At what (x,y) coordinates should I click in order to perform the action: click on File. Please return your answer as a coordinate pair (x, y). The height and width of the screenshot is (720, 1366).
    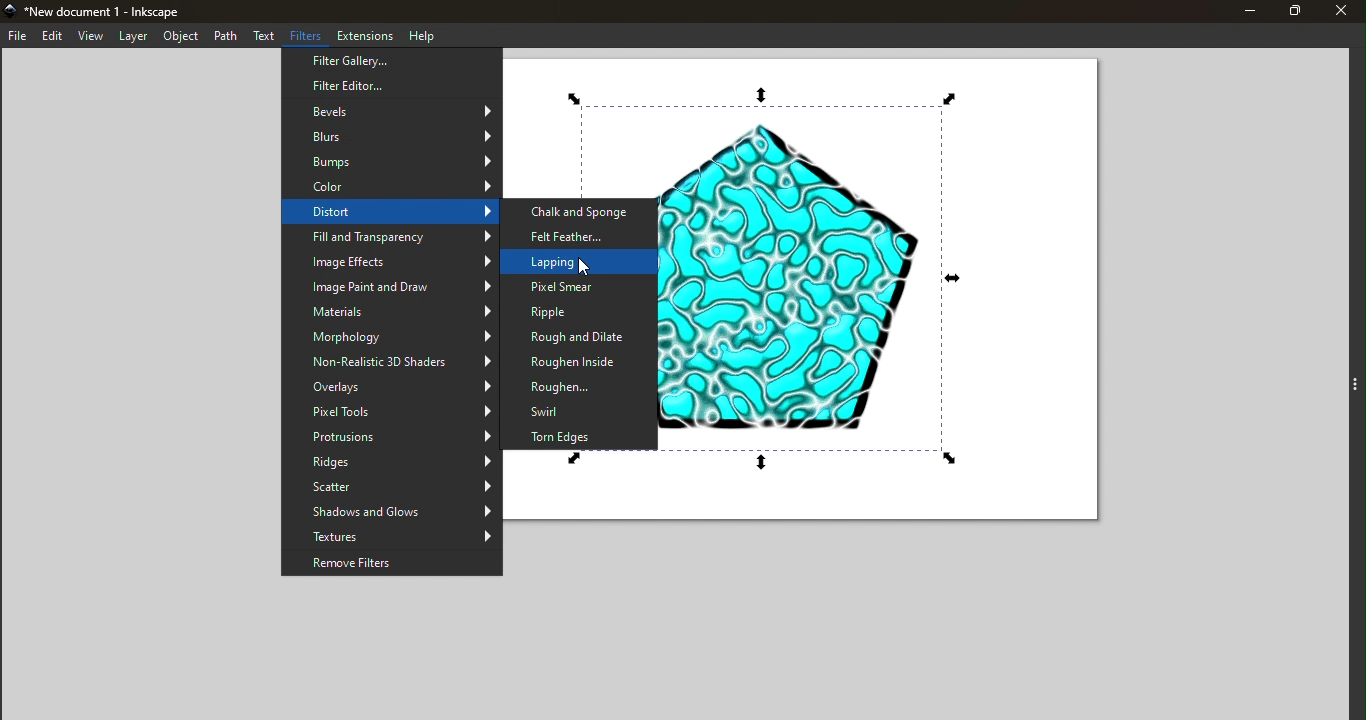
    Looking at the image, I should click on (16, 35).